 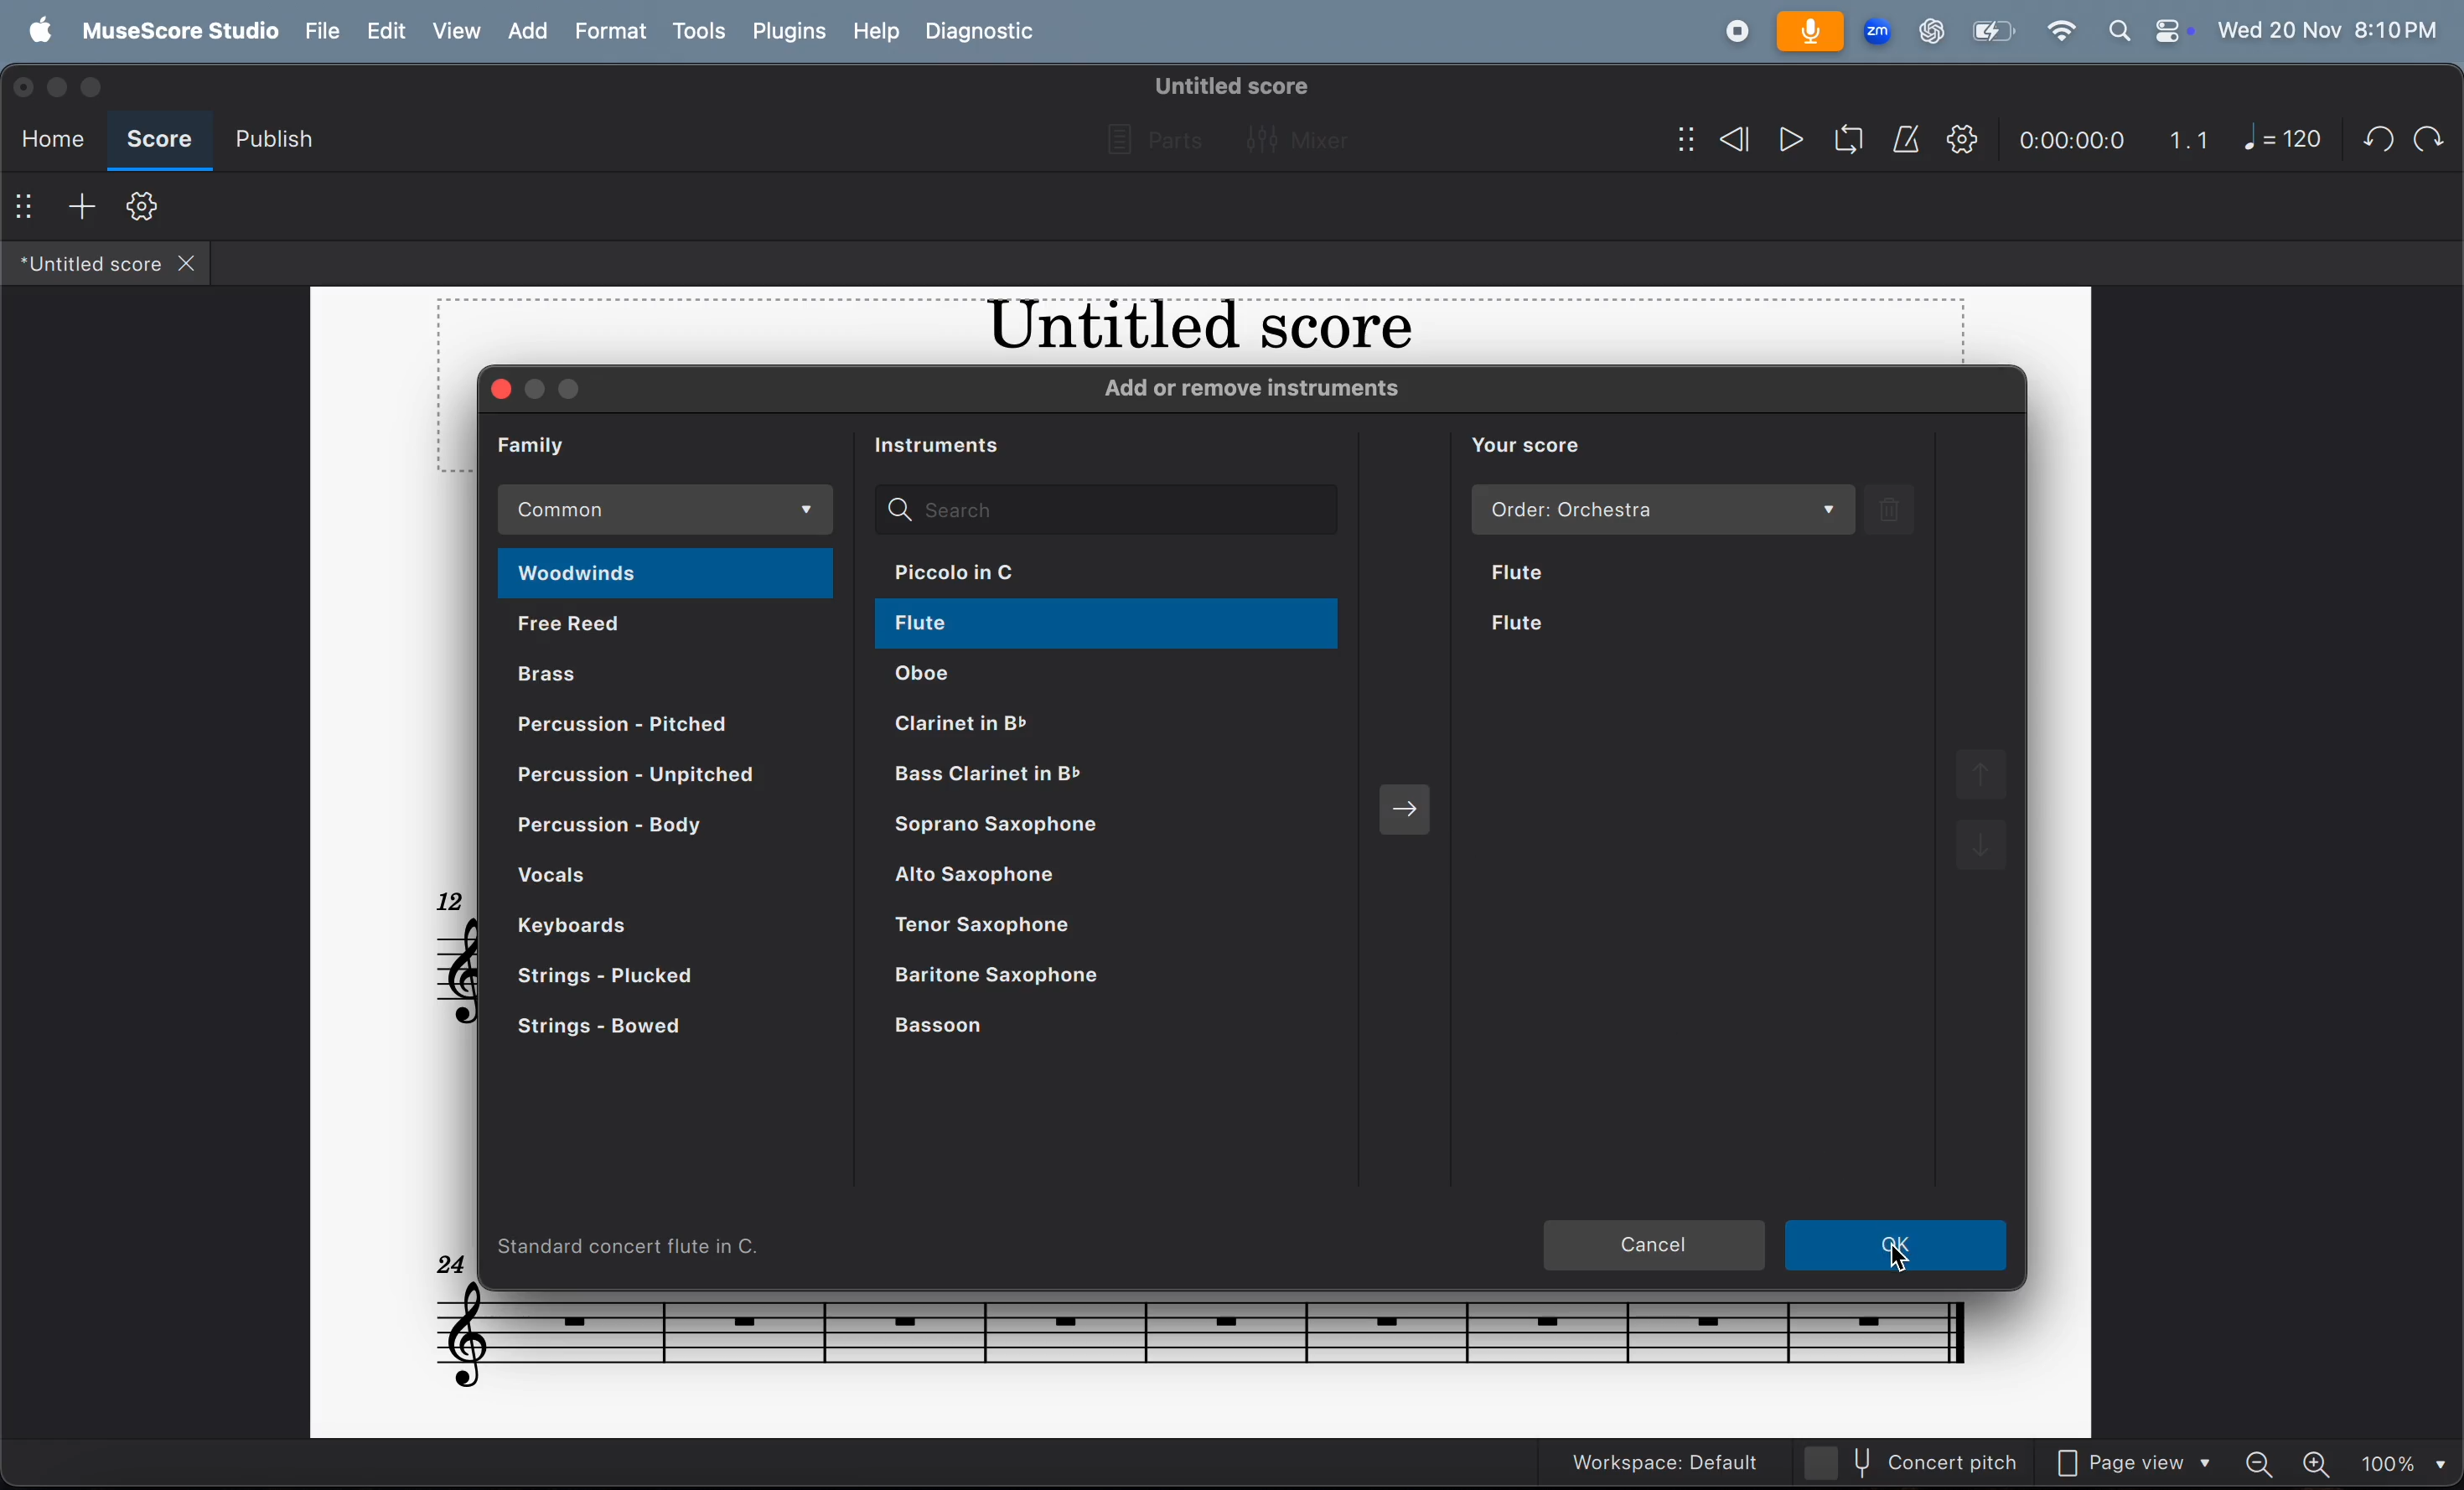 What do you see at coordinates (1546, 631) in the screenshot?
I see `flute` at bounding box center [1546, 631].